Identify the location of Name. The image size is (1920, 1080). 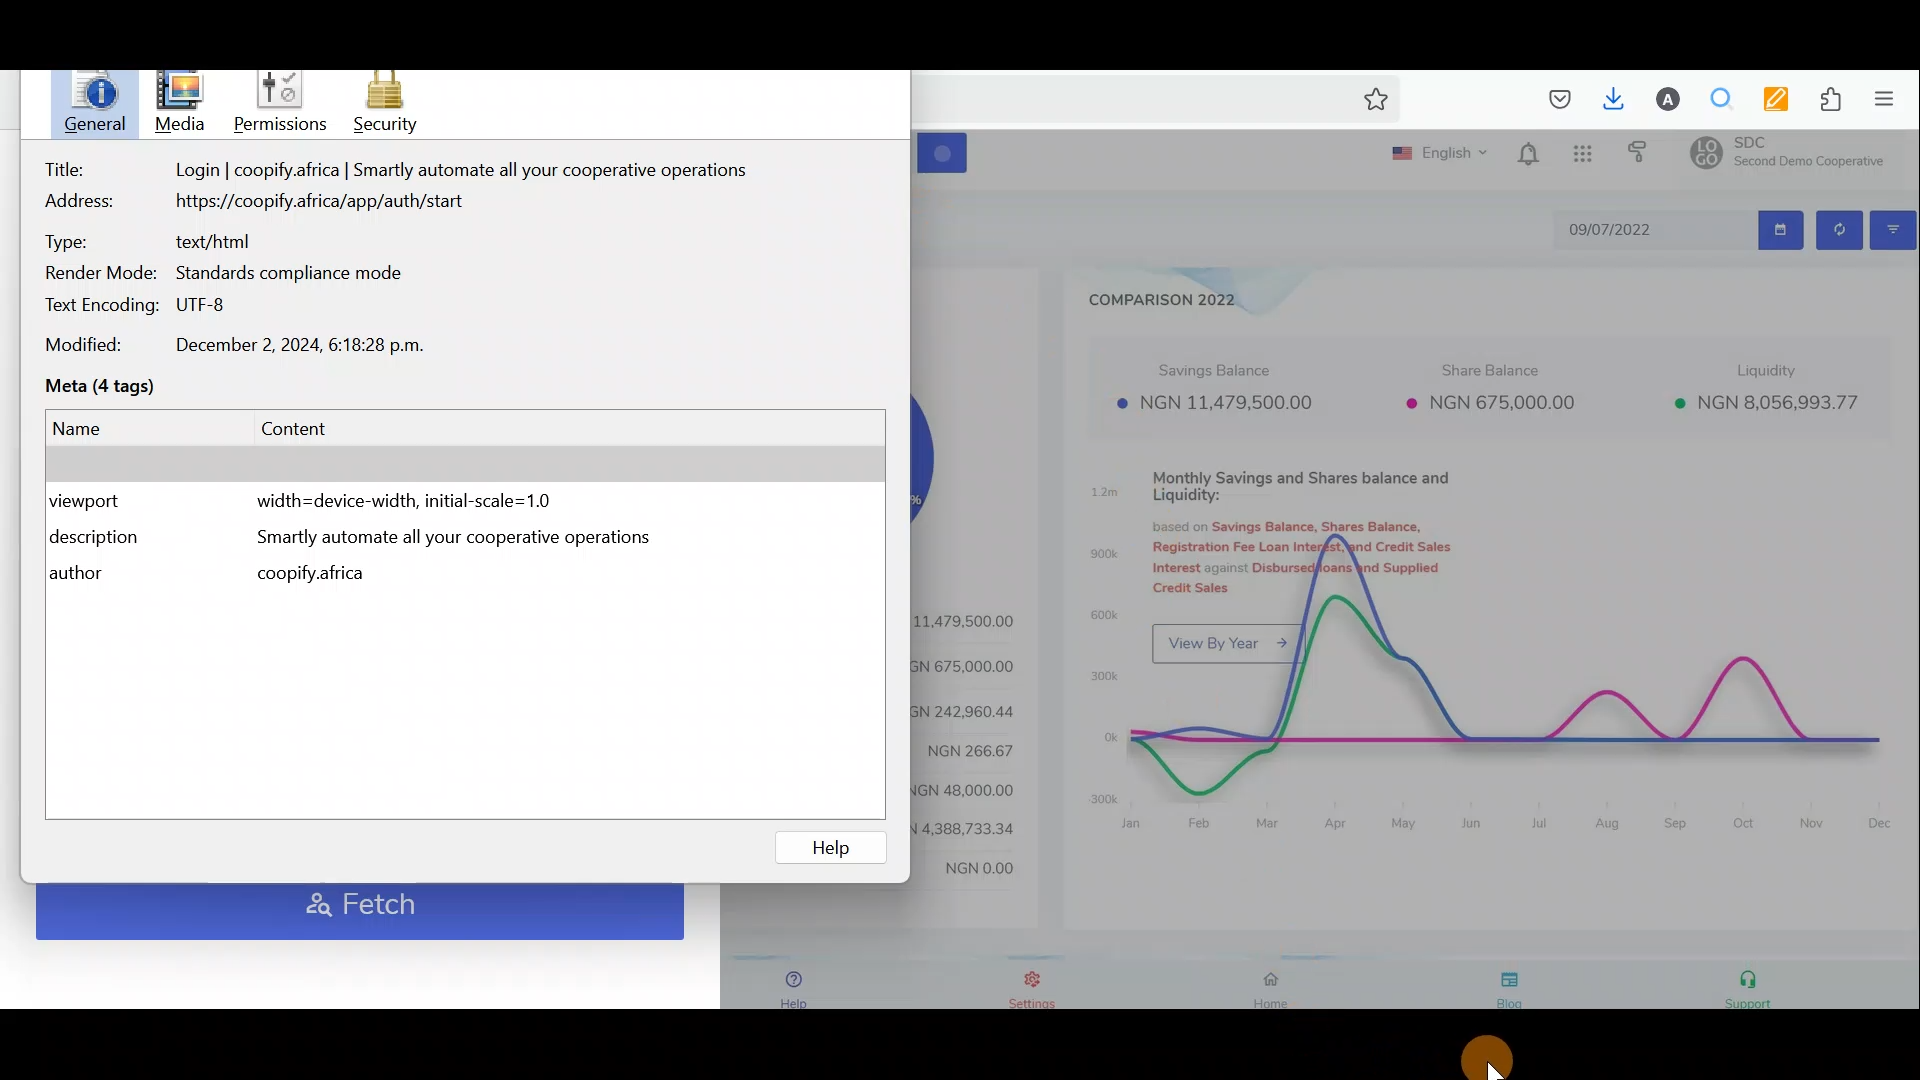
(104, 426).